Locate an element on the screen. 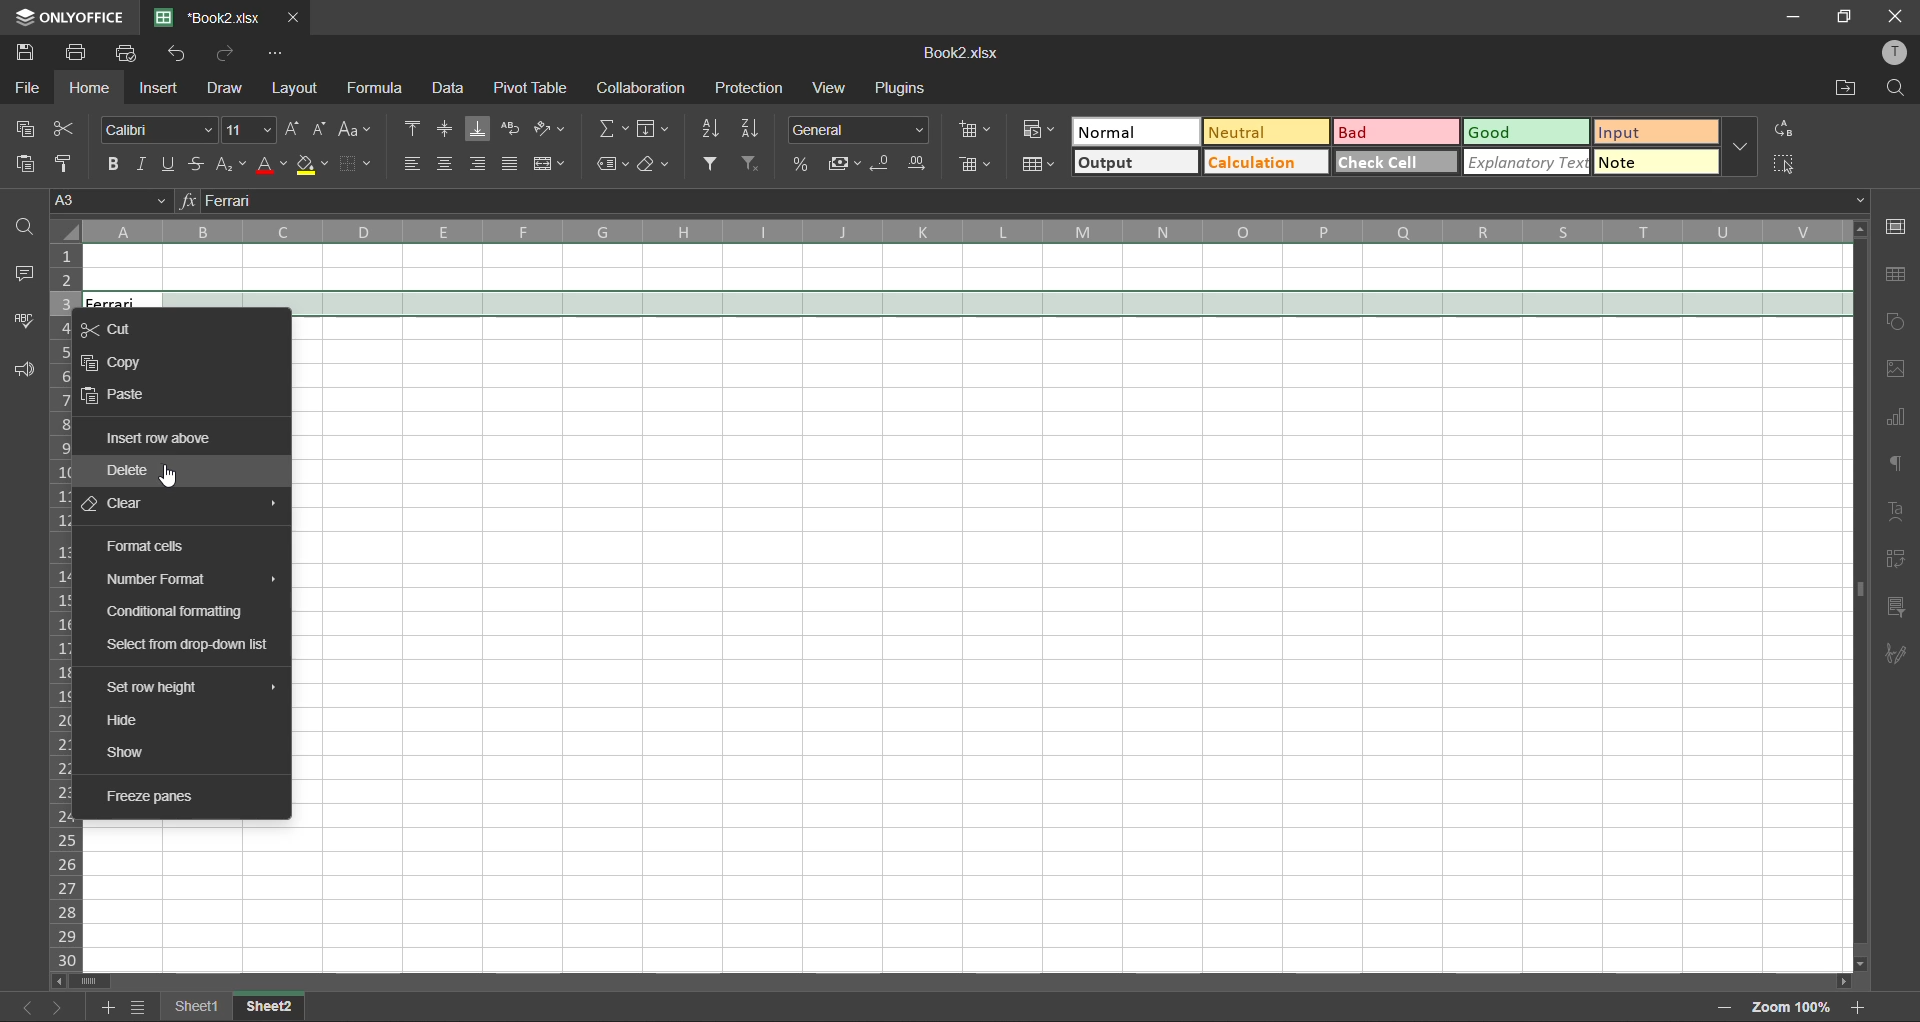 The height and width of the screenshot is (1022, 1920). bold is located at coordinates (110, 162).